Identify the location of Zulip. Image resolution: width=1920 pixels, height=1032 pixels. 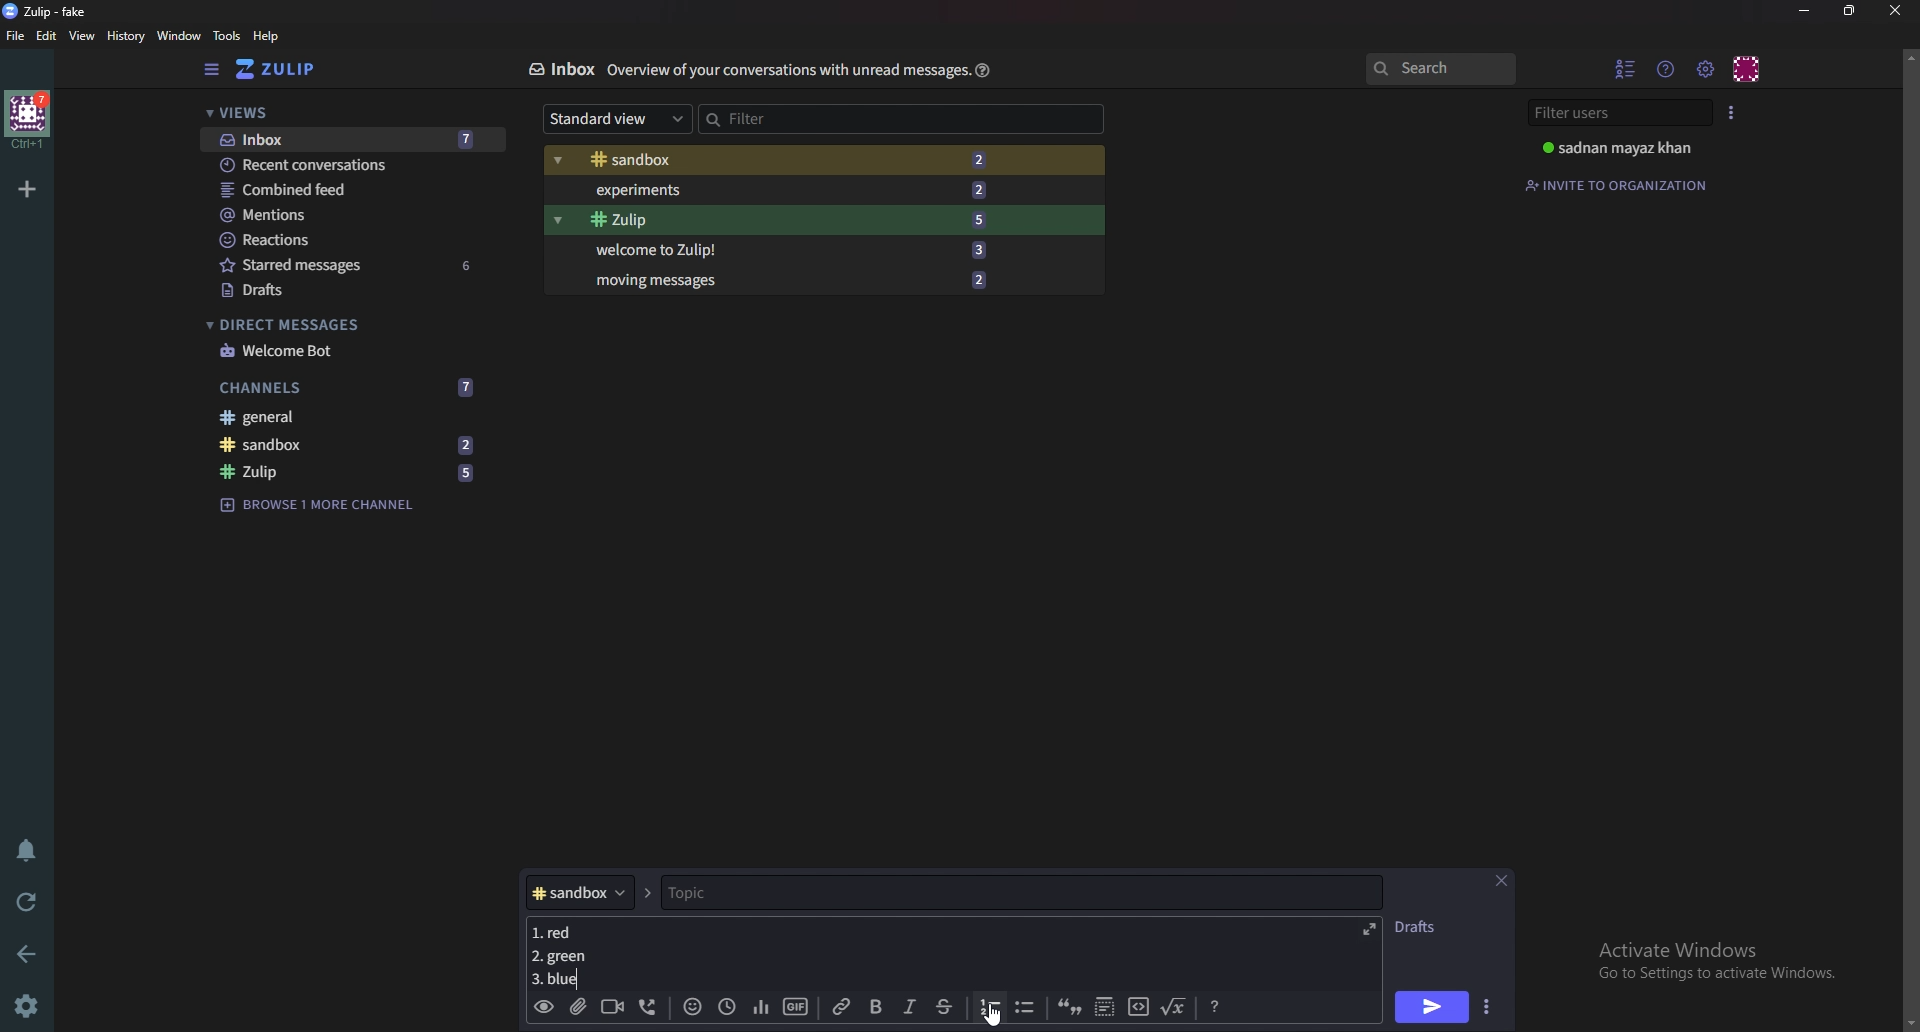
(783, 220).